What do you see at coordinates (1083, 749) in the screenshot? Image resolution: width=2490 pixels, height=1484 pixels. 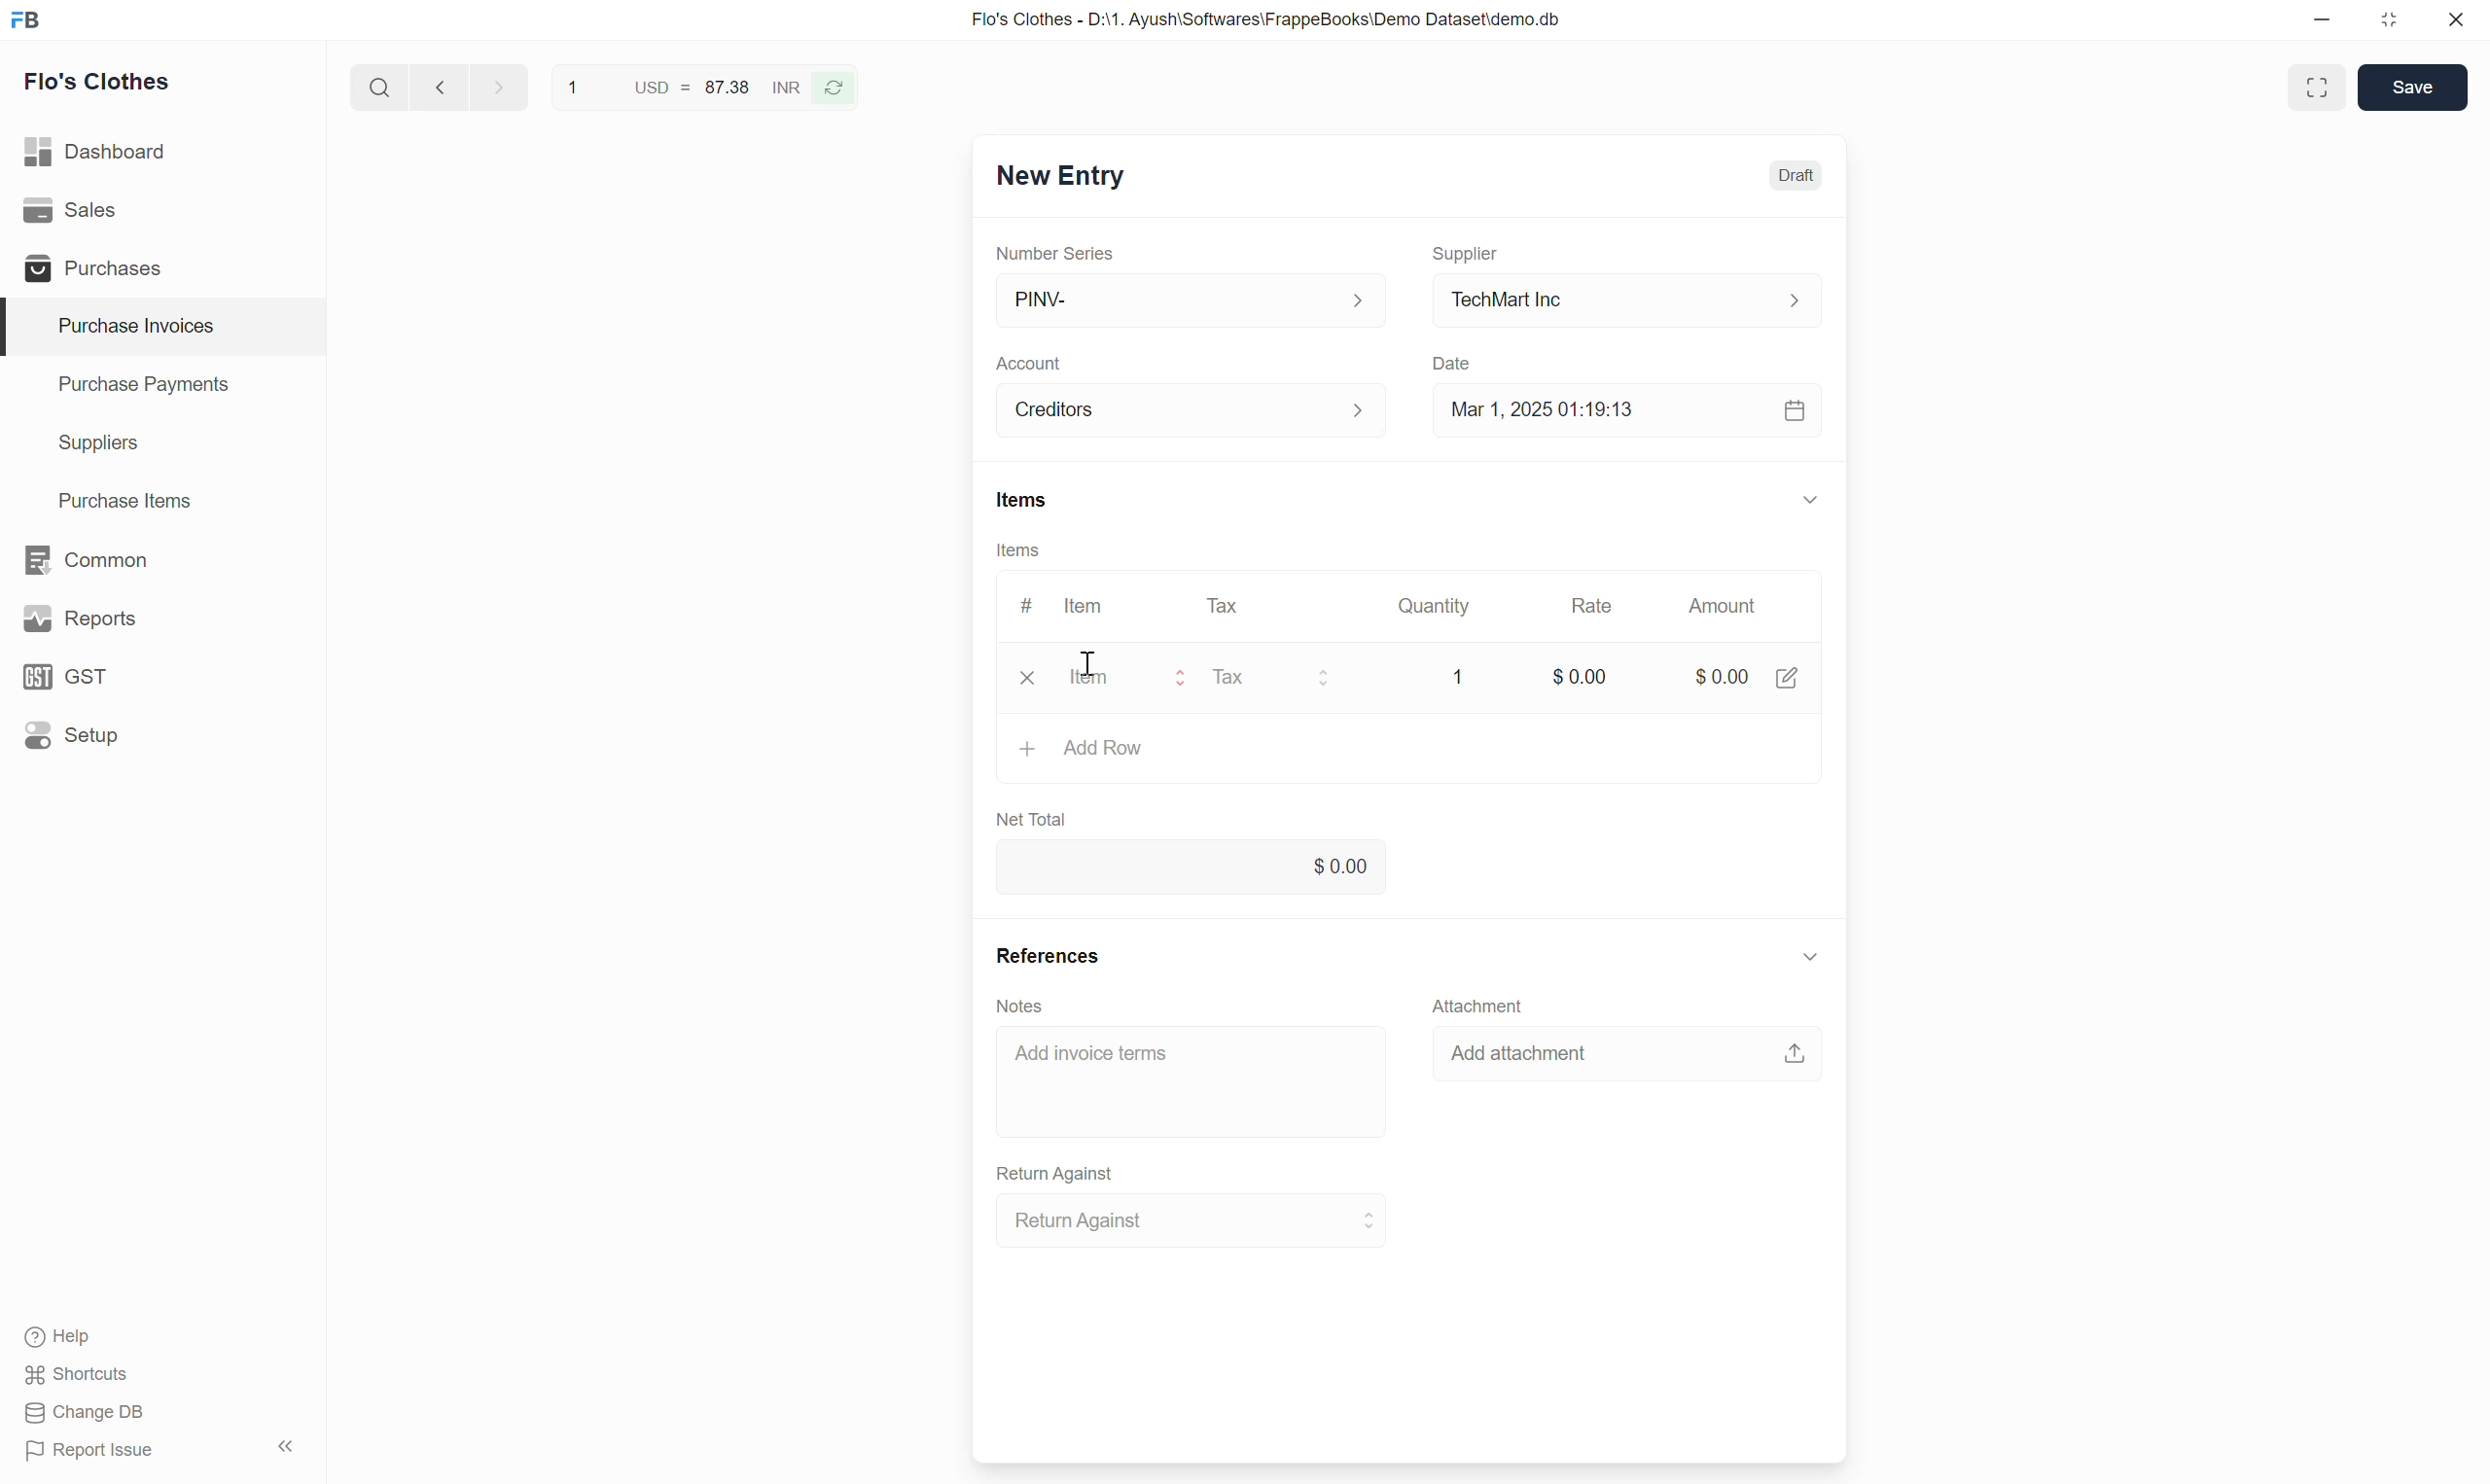 I see `+ Add Row` at bounding box center [1083, 749].